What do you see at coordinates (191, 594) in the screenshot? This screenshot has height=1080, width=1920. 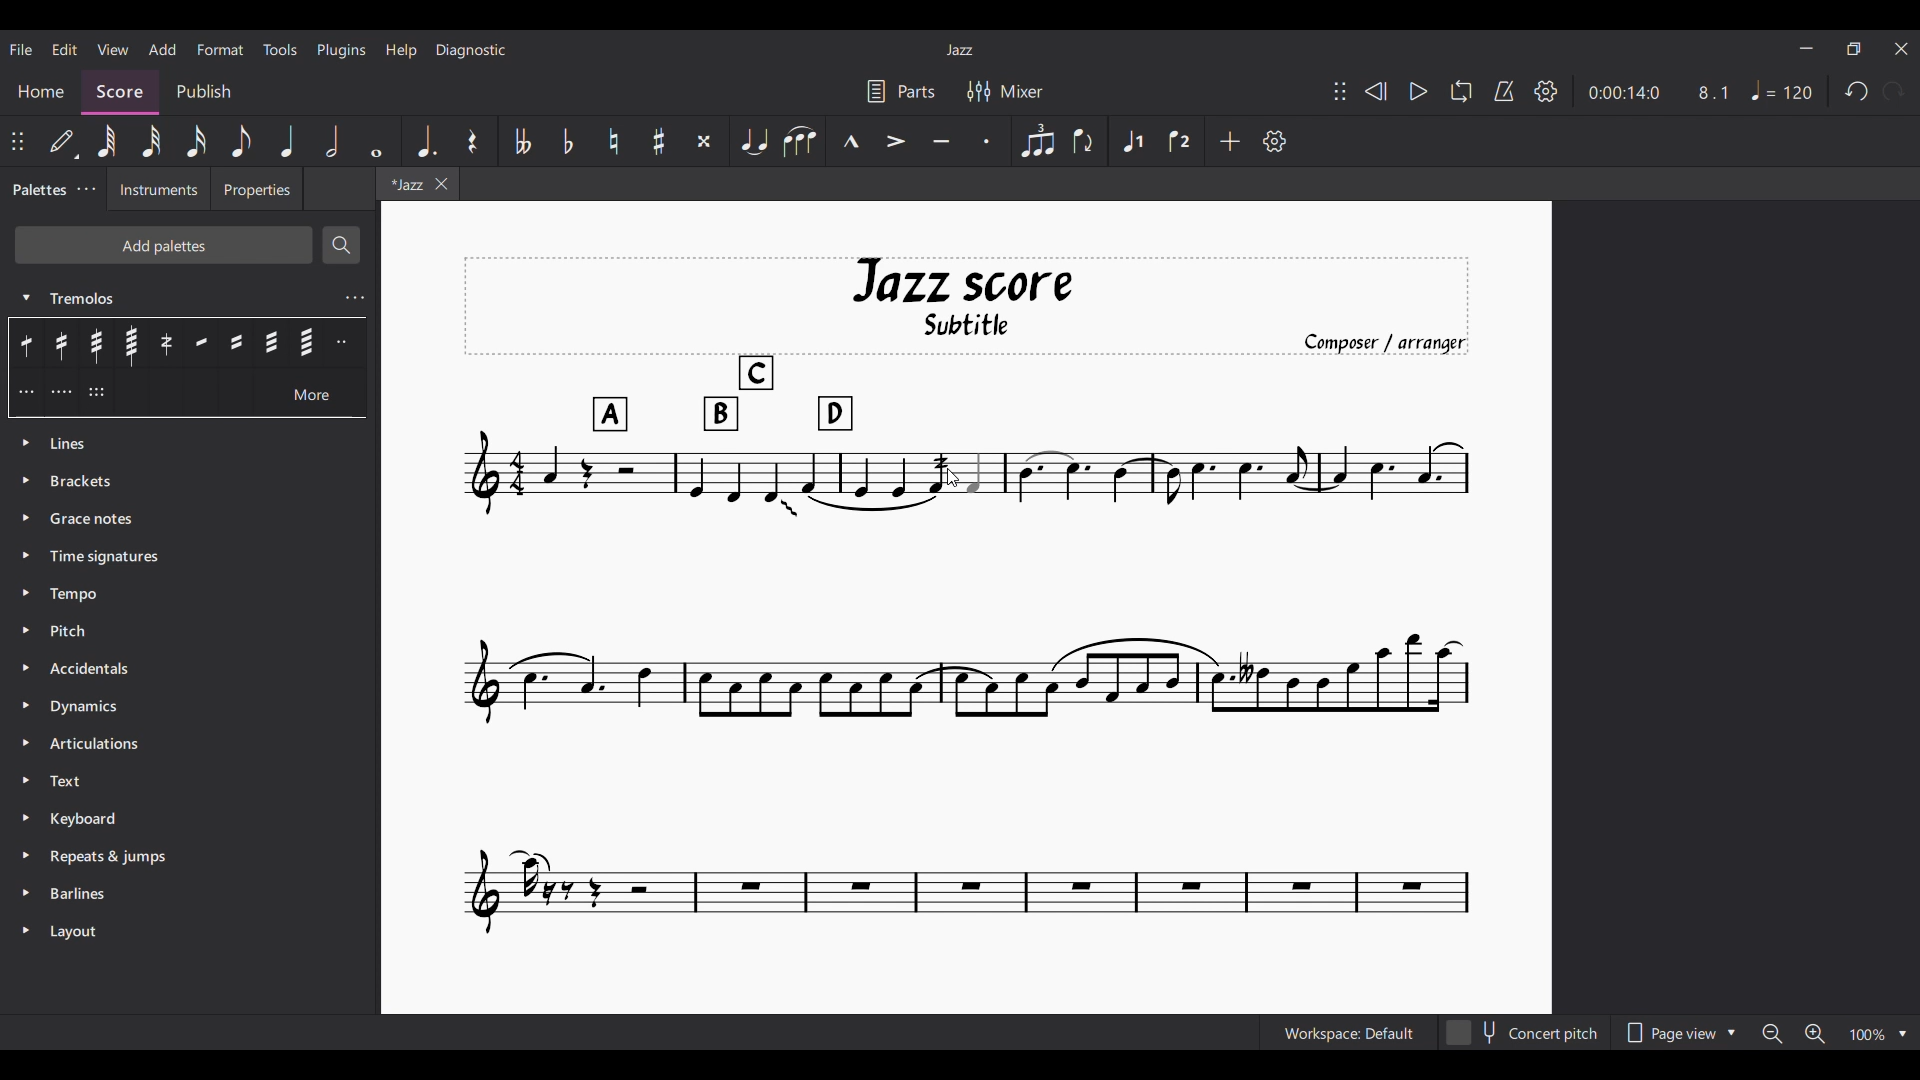 I see `Tempo` at bounding box center [191, 594].